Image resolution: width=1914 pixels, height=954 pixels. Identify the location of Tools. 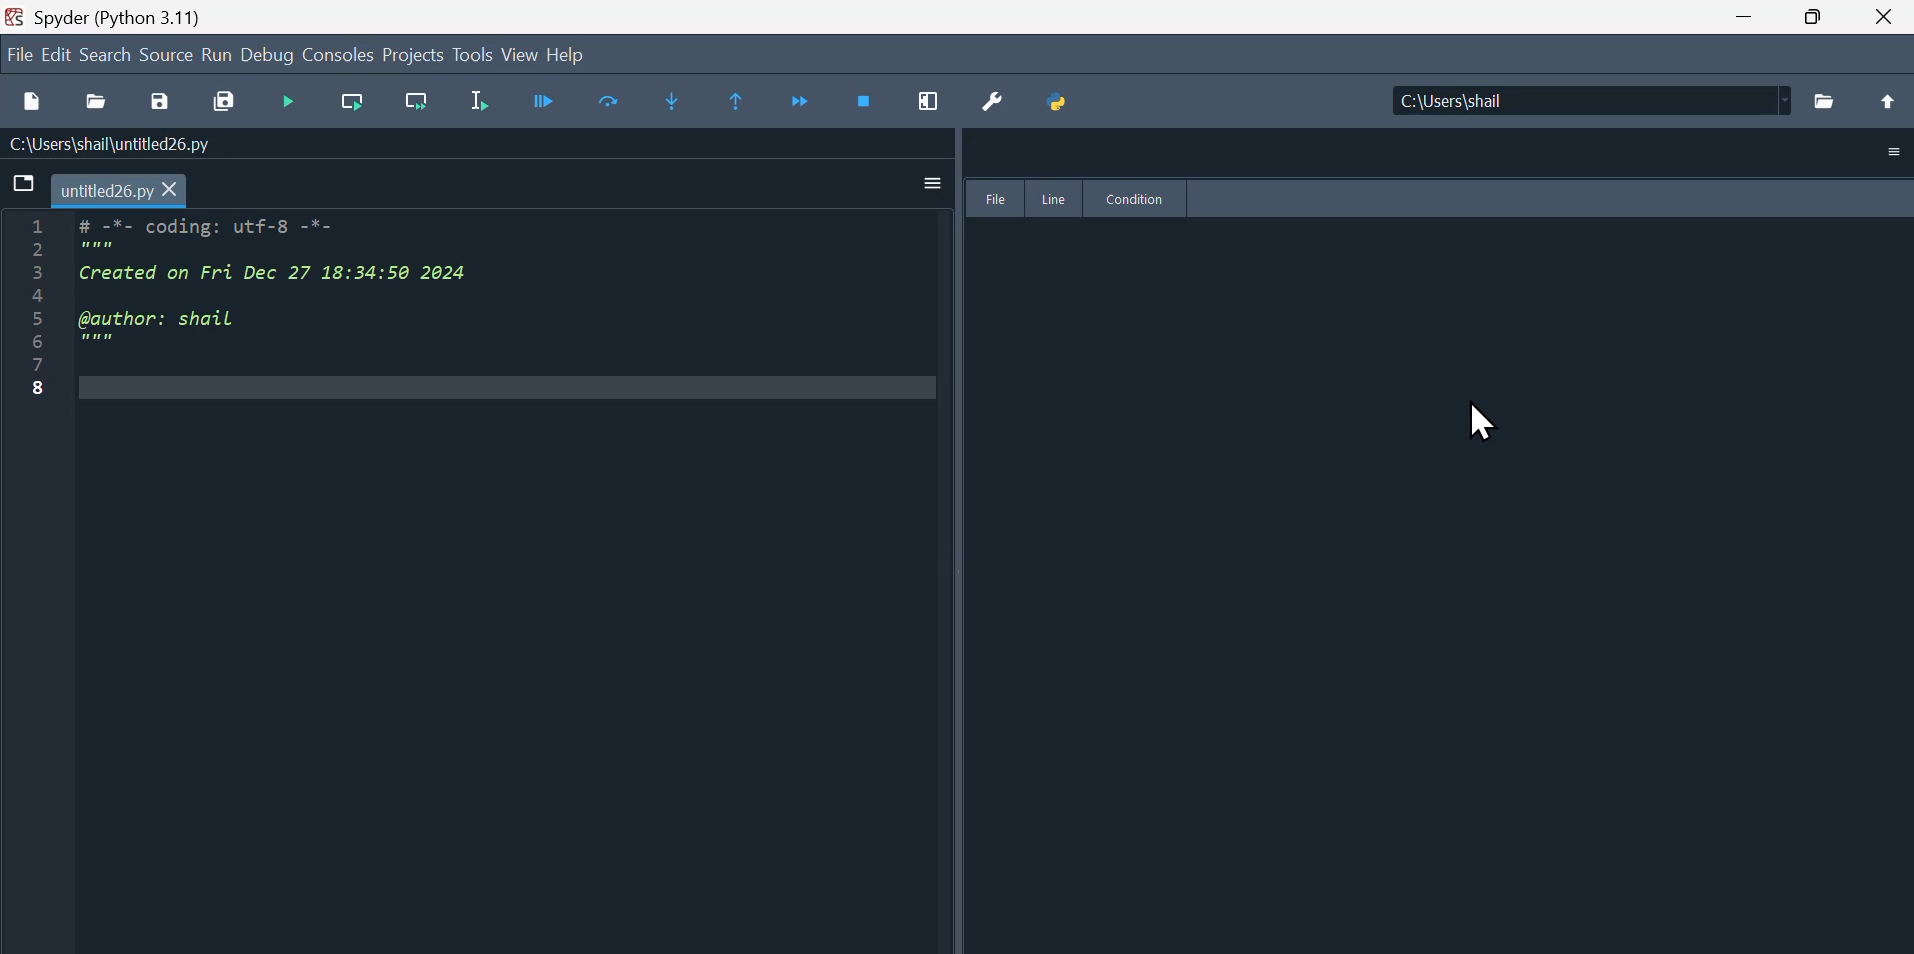
(471, 56).